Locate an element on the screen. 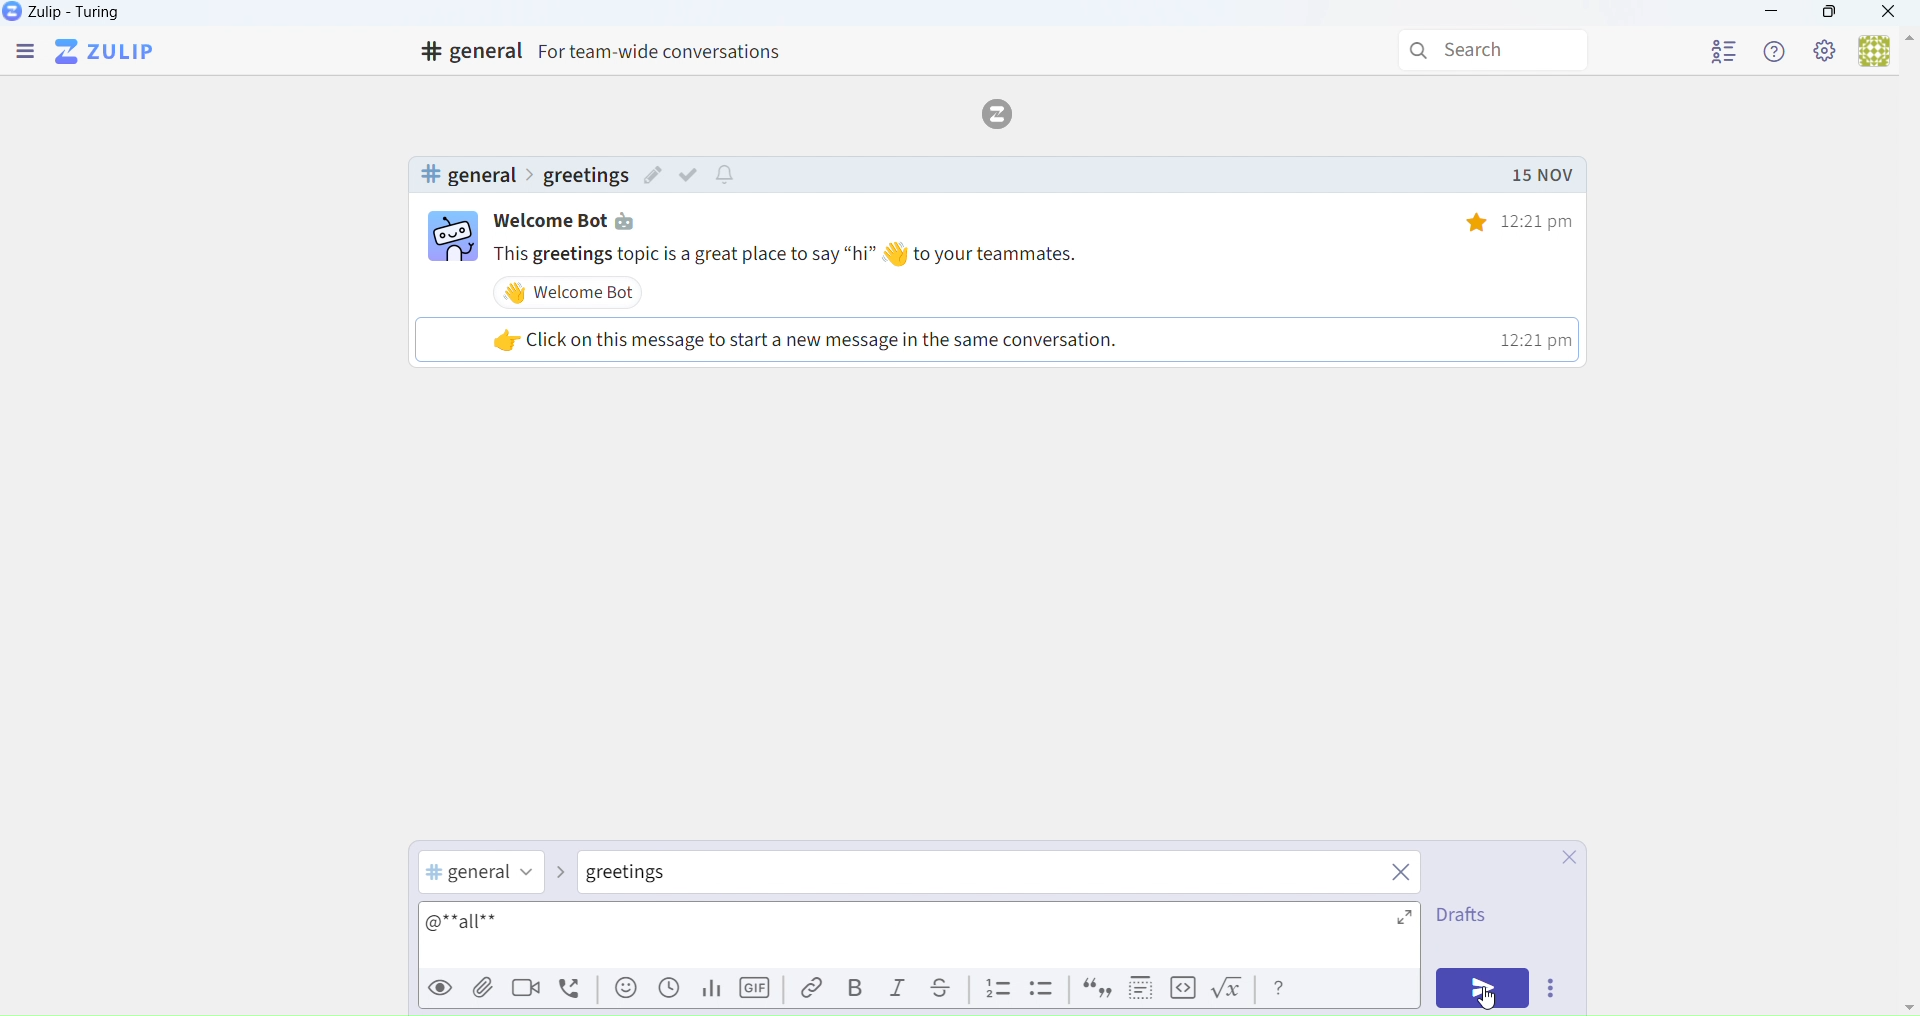 The width and height of the screenshot is (1920, 1016). Close is located at coordinates (1560, 859).